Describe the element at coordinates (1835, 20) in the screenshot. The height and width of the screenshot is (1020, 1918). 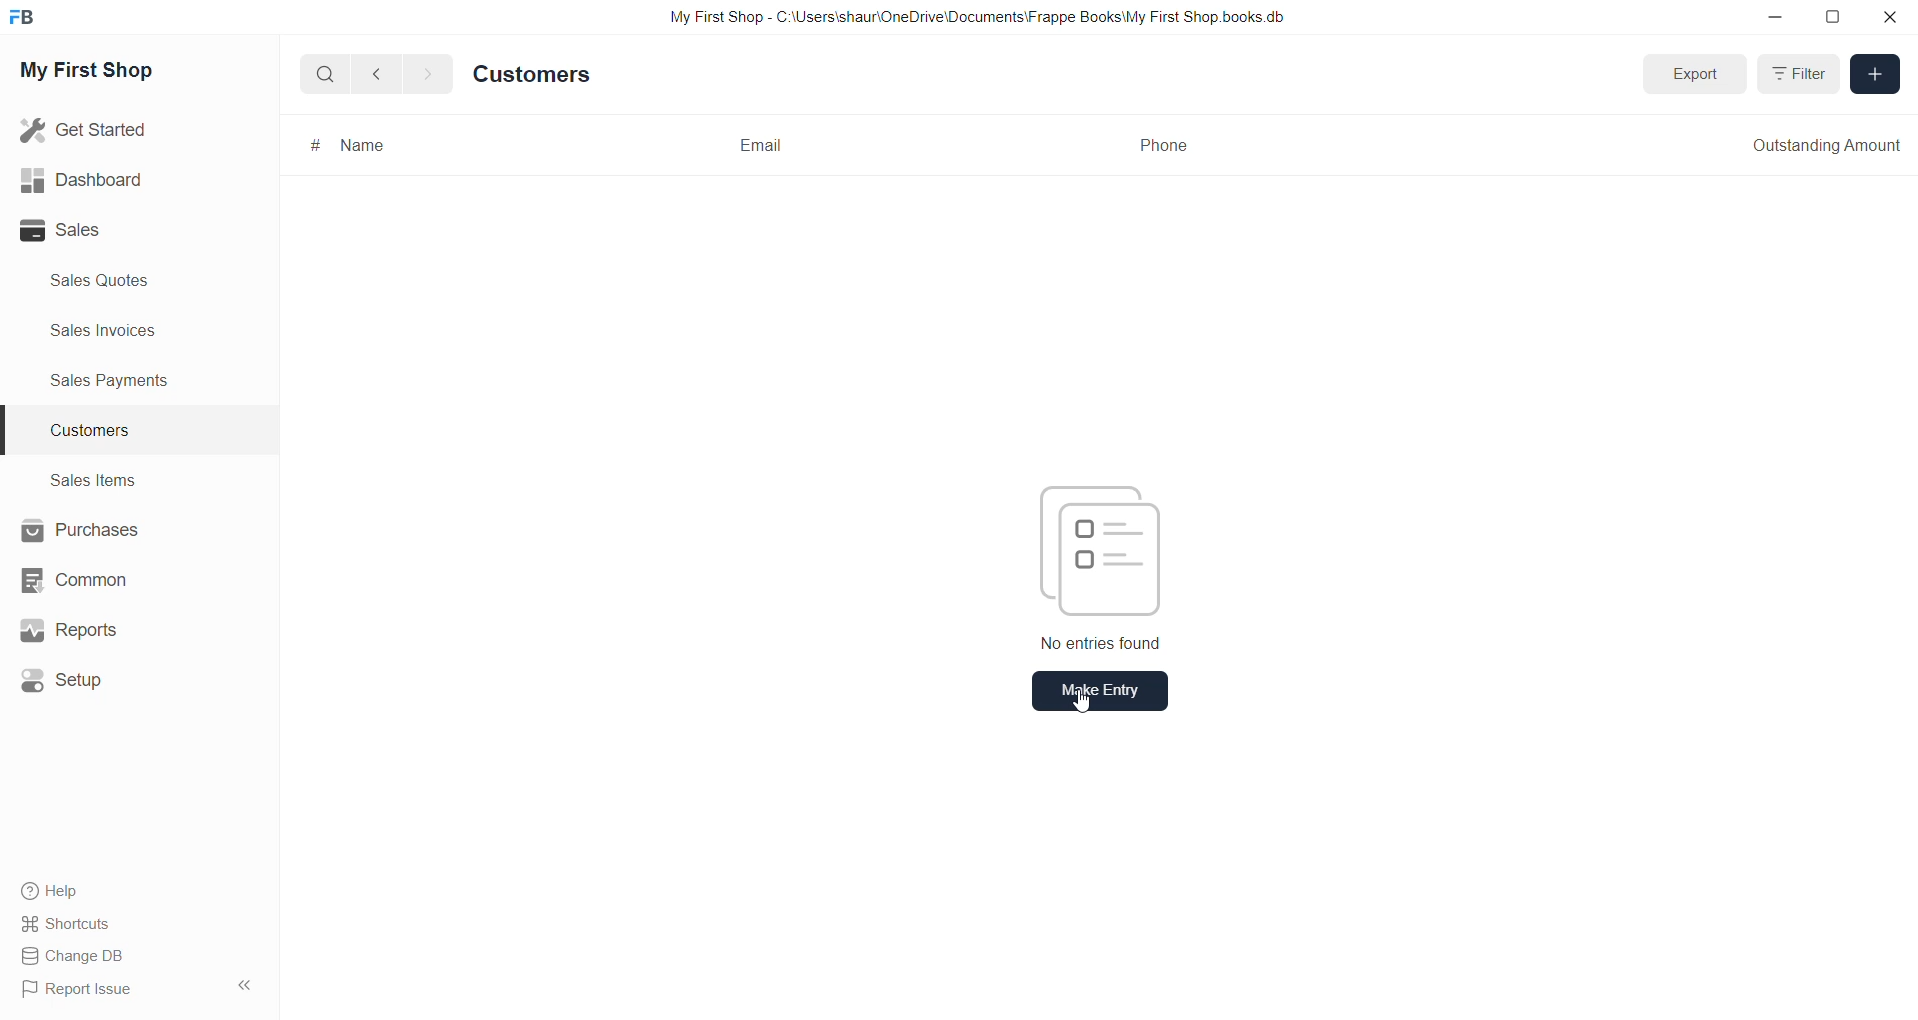
I see `resize` at that location.